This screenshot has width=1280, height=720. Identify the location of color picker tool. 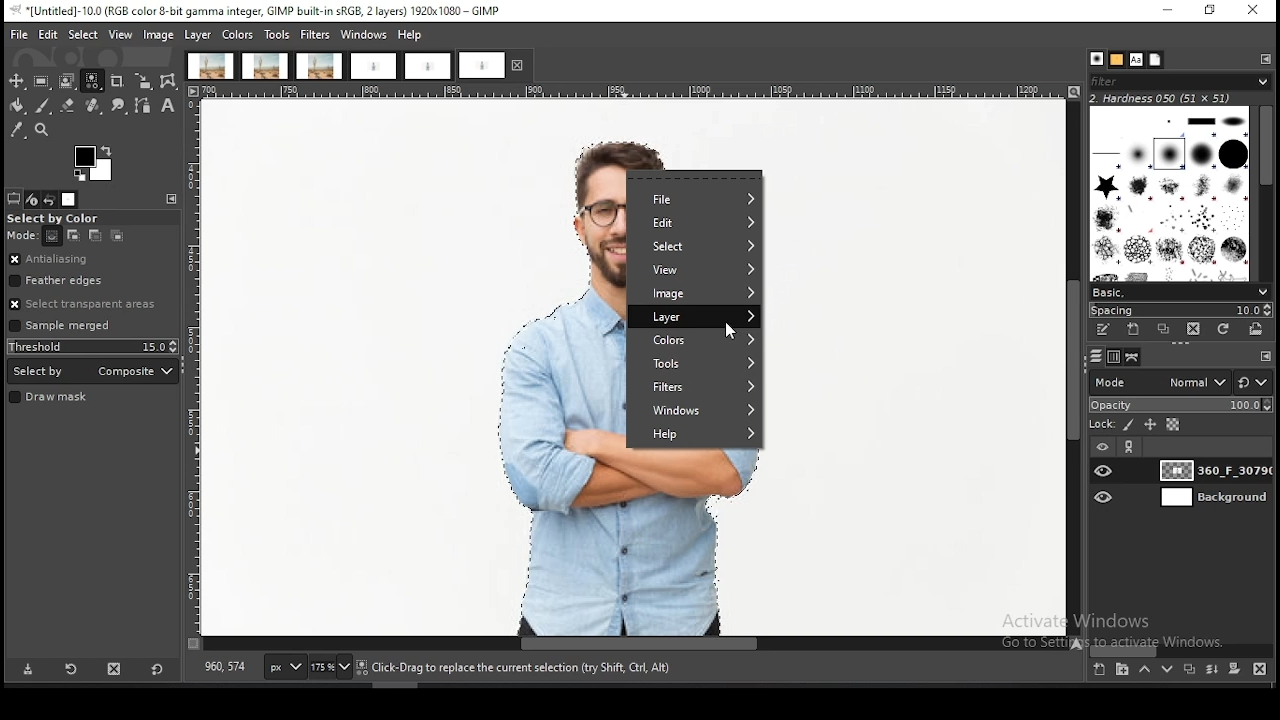
(16, 130).